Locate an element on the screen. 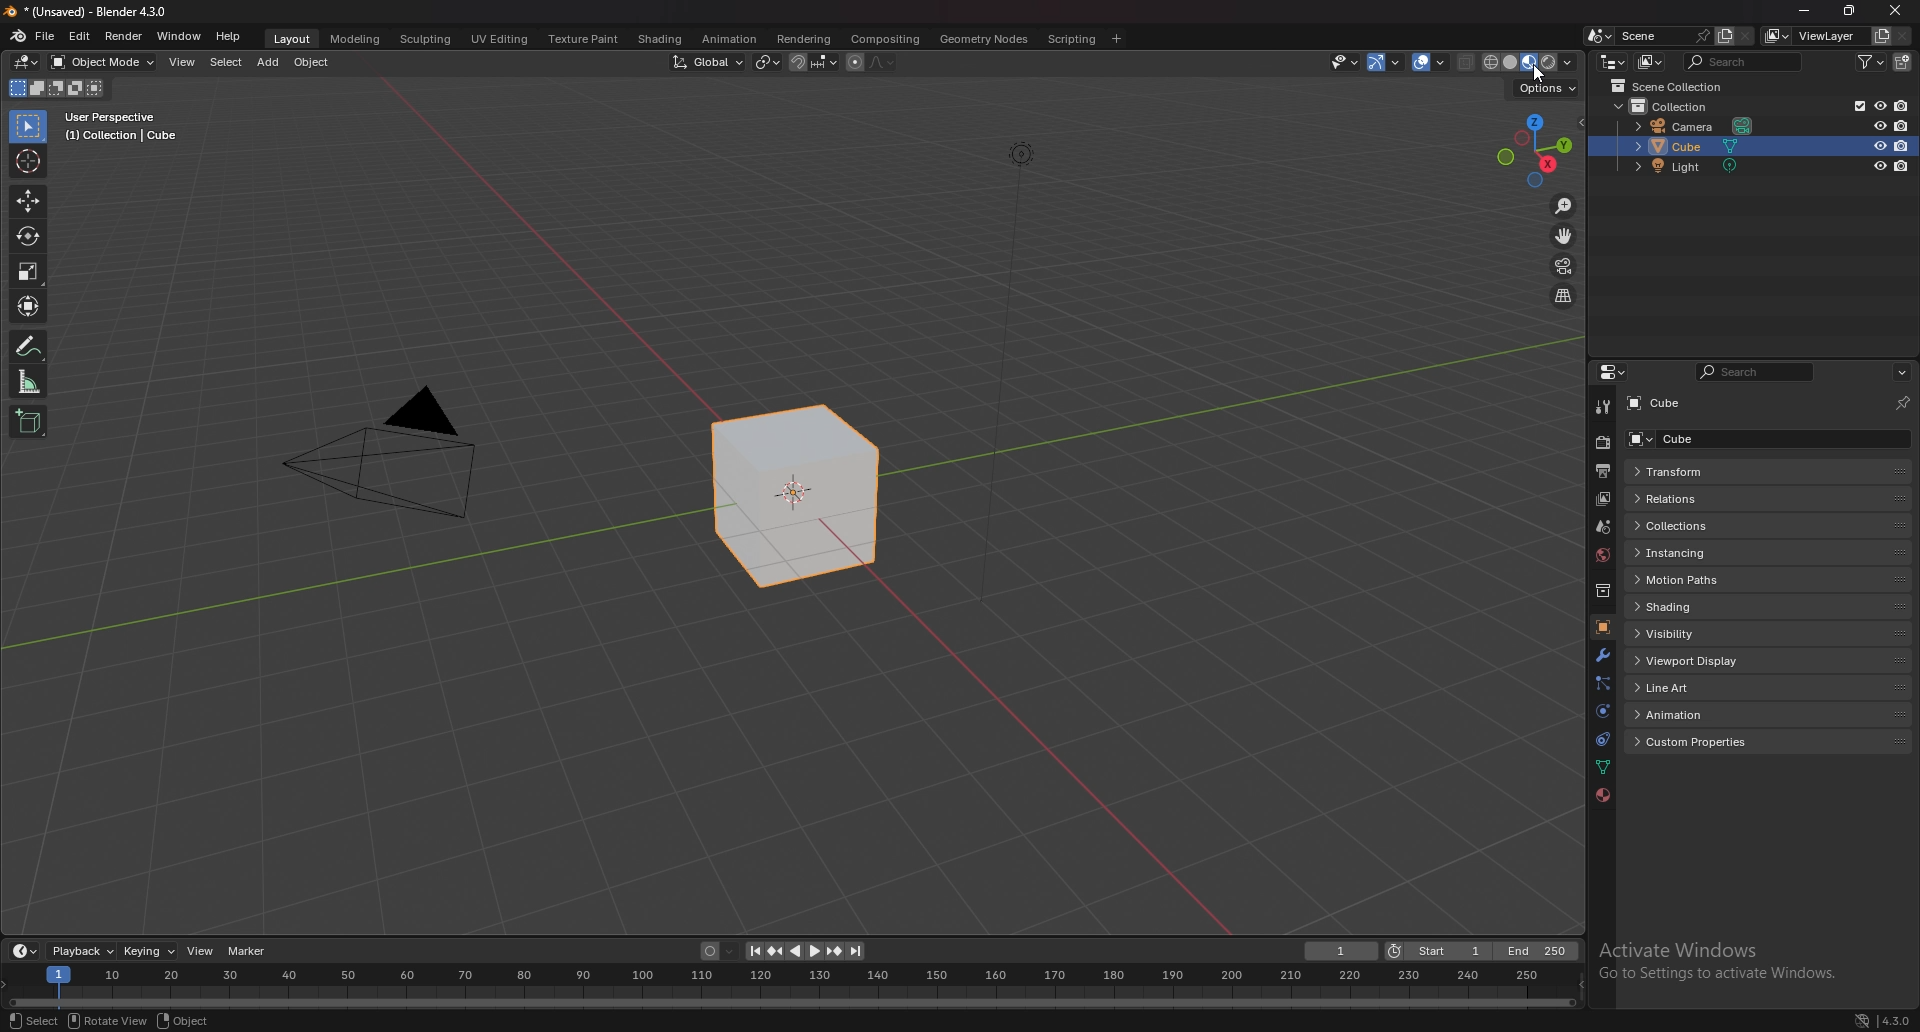  proportional editing objects is located at coordinates (852, 64).